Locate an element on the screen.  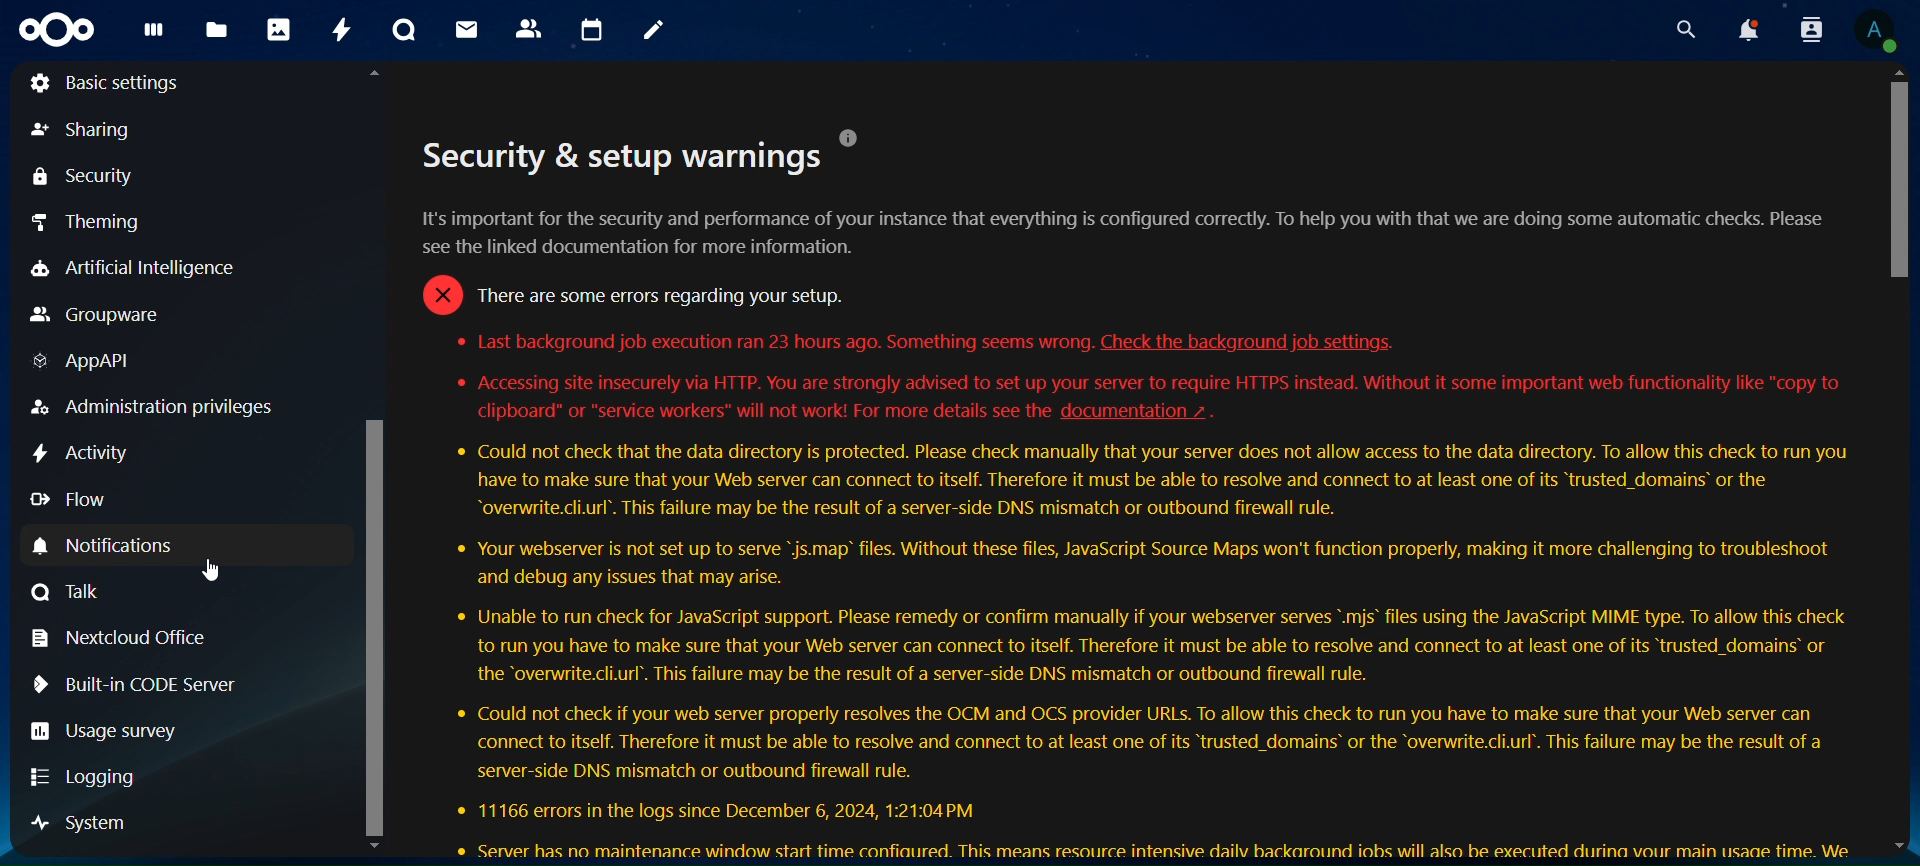
contacts is located at coordinates (529, 28).